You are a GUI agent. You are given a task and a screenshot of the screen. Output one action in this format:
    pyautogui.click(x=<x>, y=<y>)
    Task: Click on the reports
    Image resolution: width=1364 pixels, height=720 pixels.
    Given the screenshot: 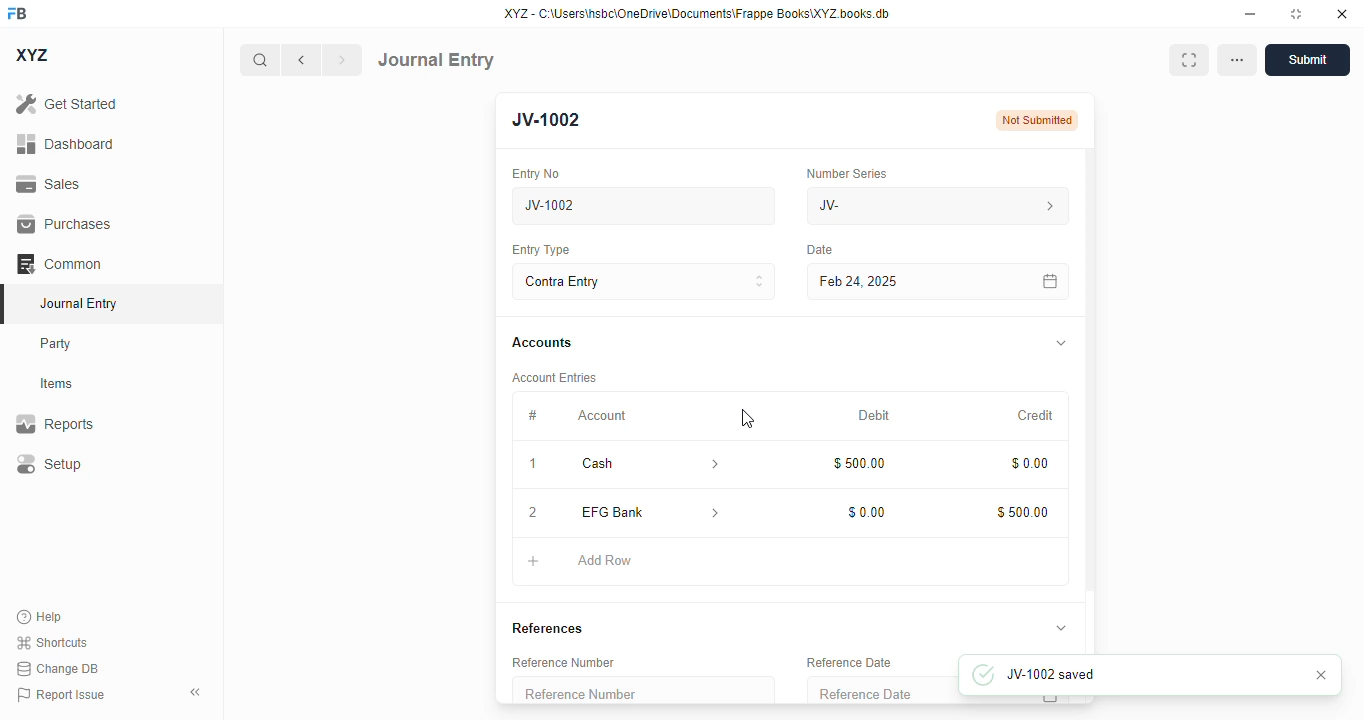 What is the action you would take?
    pyautogui.click(x=55, y=423)
    